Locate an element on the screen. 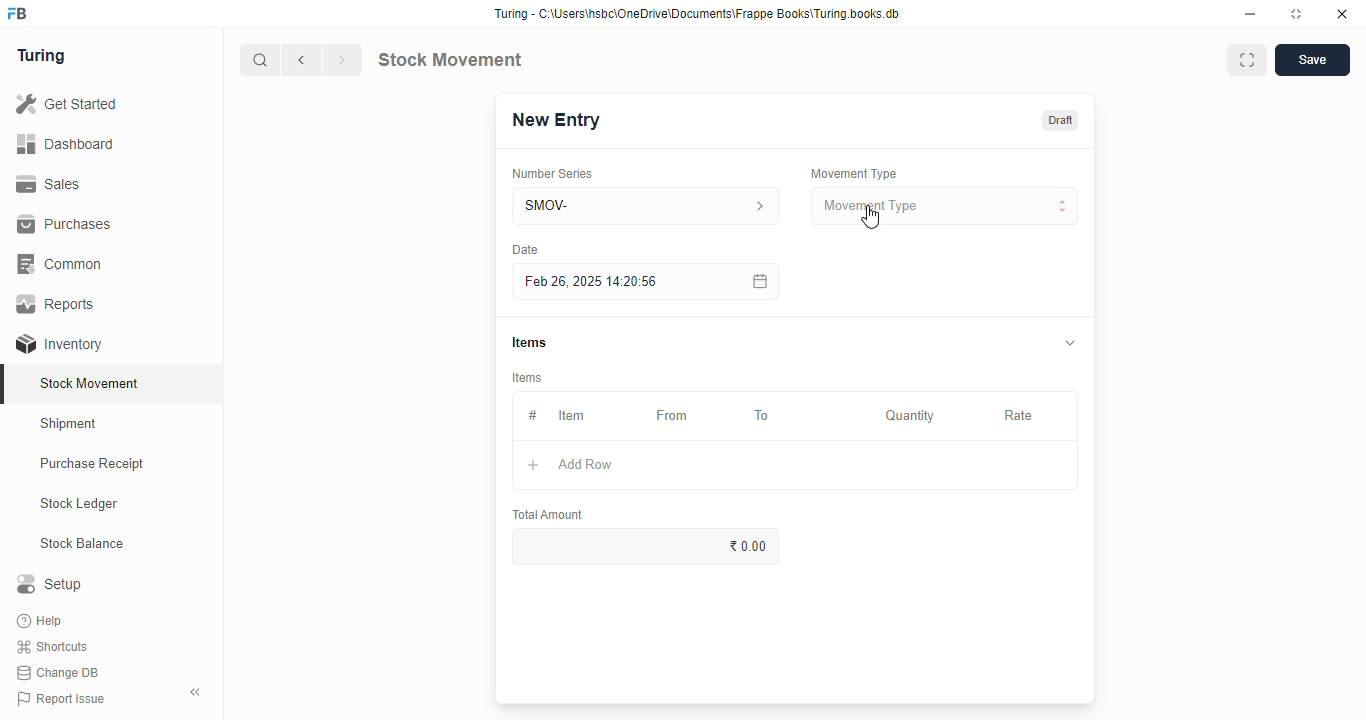 This screenshot has height=720, width=1366. setup is located at coordinates (49, 583).